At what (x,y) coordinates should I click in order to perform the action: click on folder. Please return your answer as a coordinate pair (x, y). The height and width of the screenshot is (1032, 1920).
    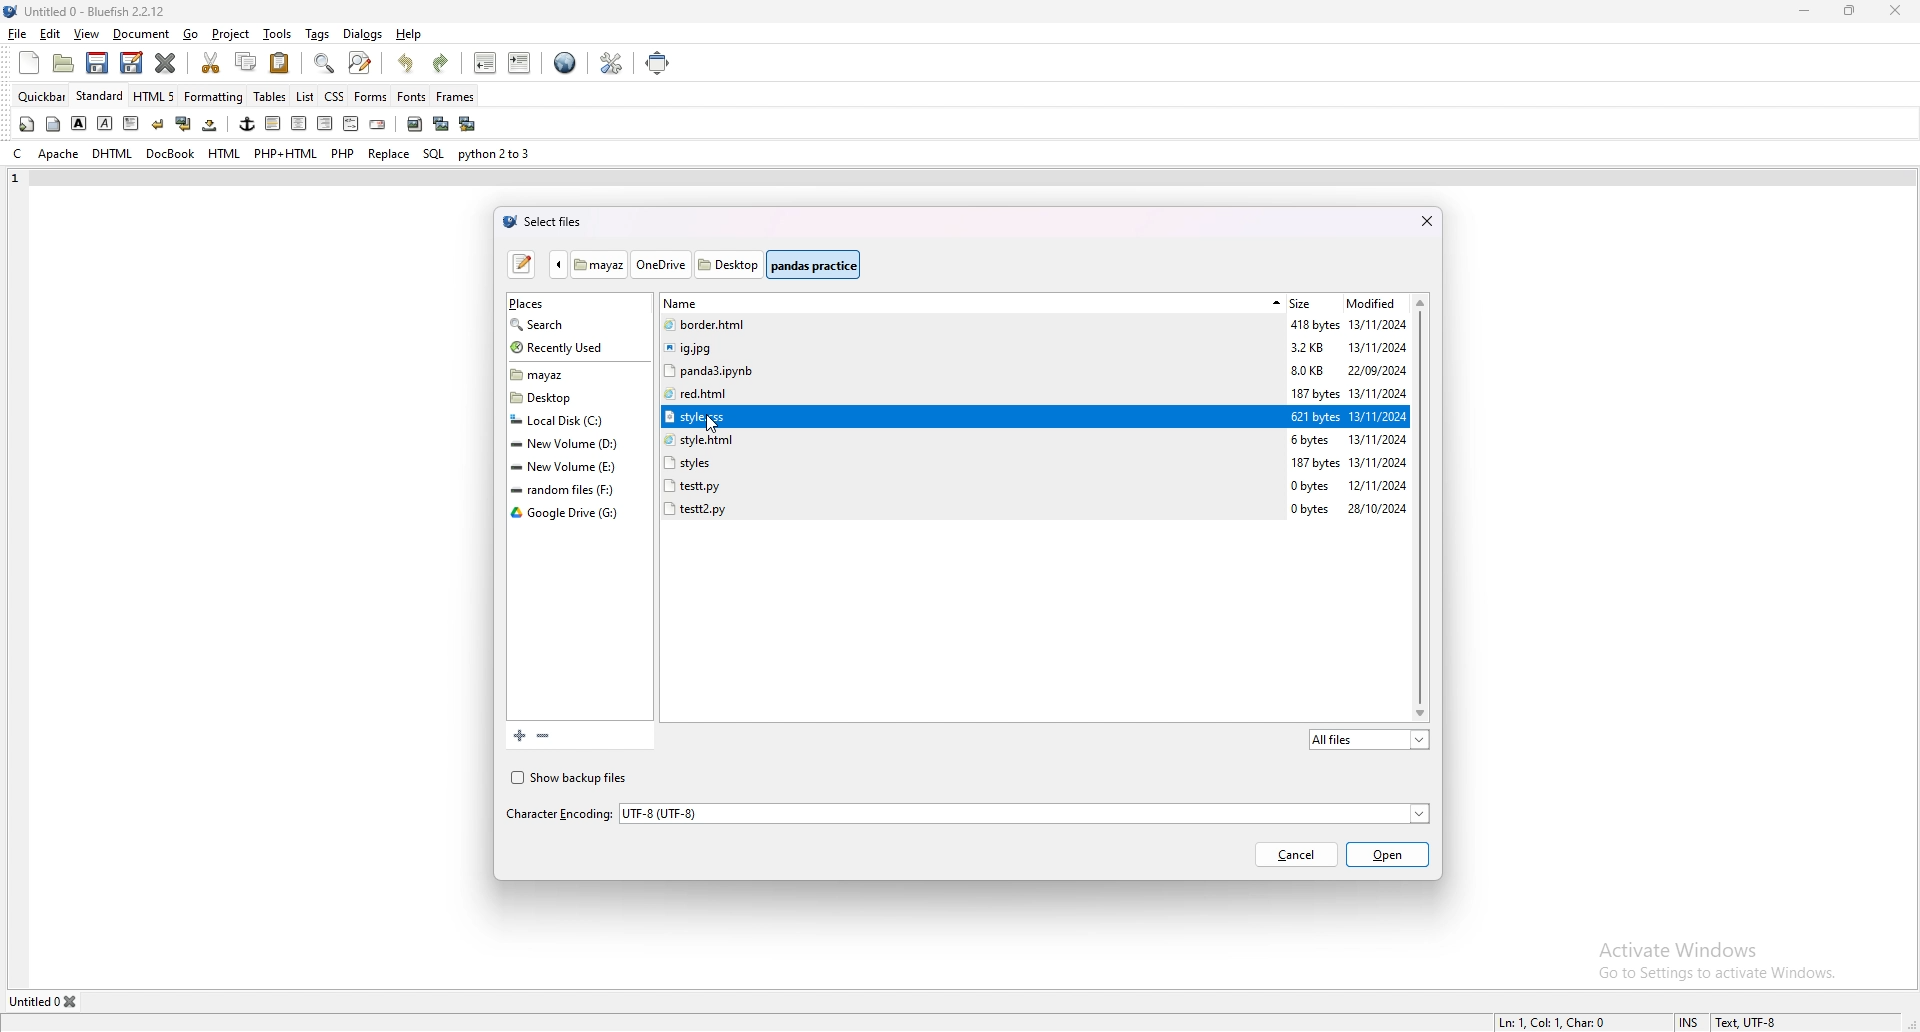
    Looking at the image, I should click on (571, 444).